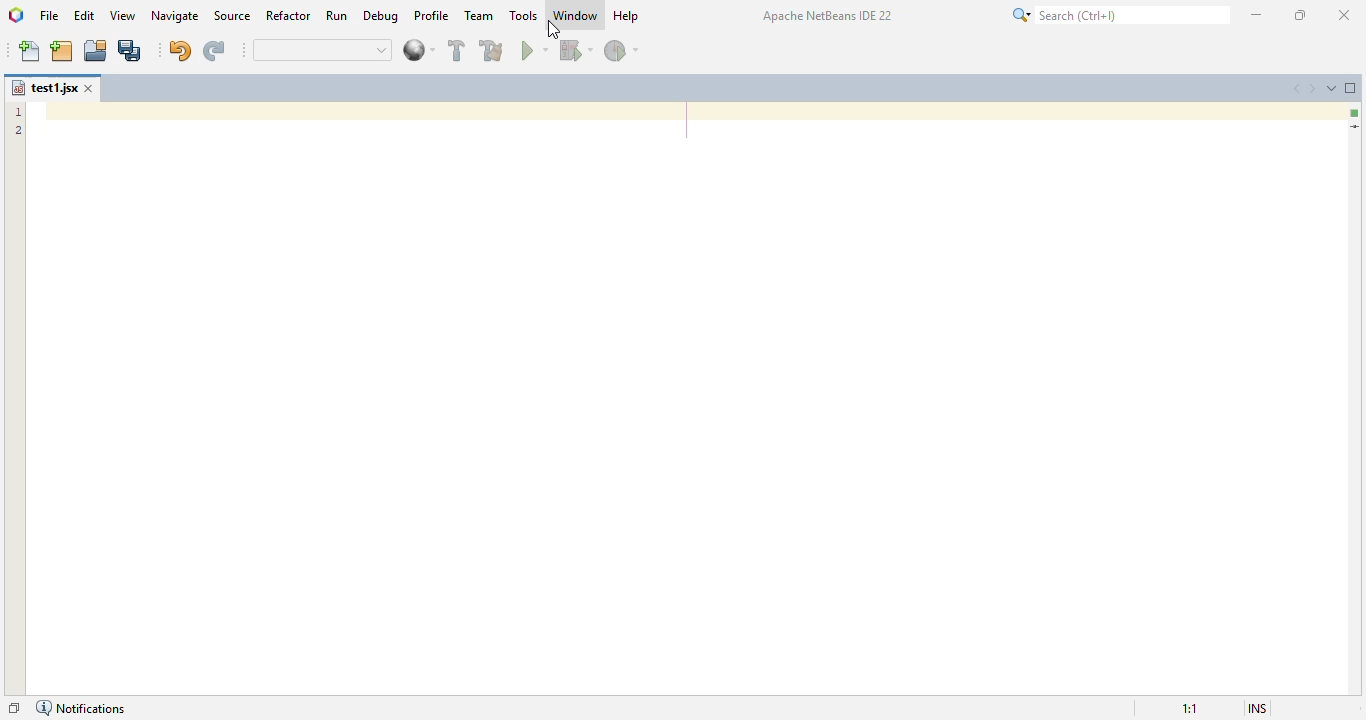 Image resolution: width=1366 pixels, height=720 pixels. I want to click on view, so click(122, 15).